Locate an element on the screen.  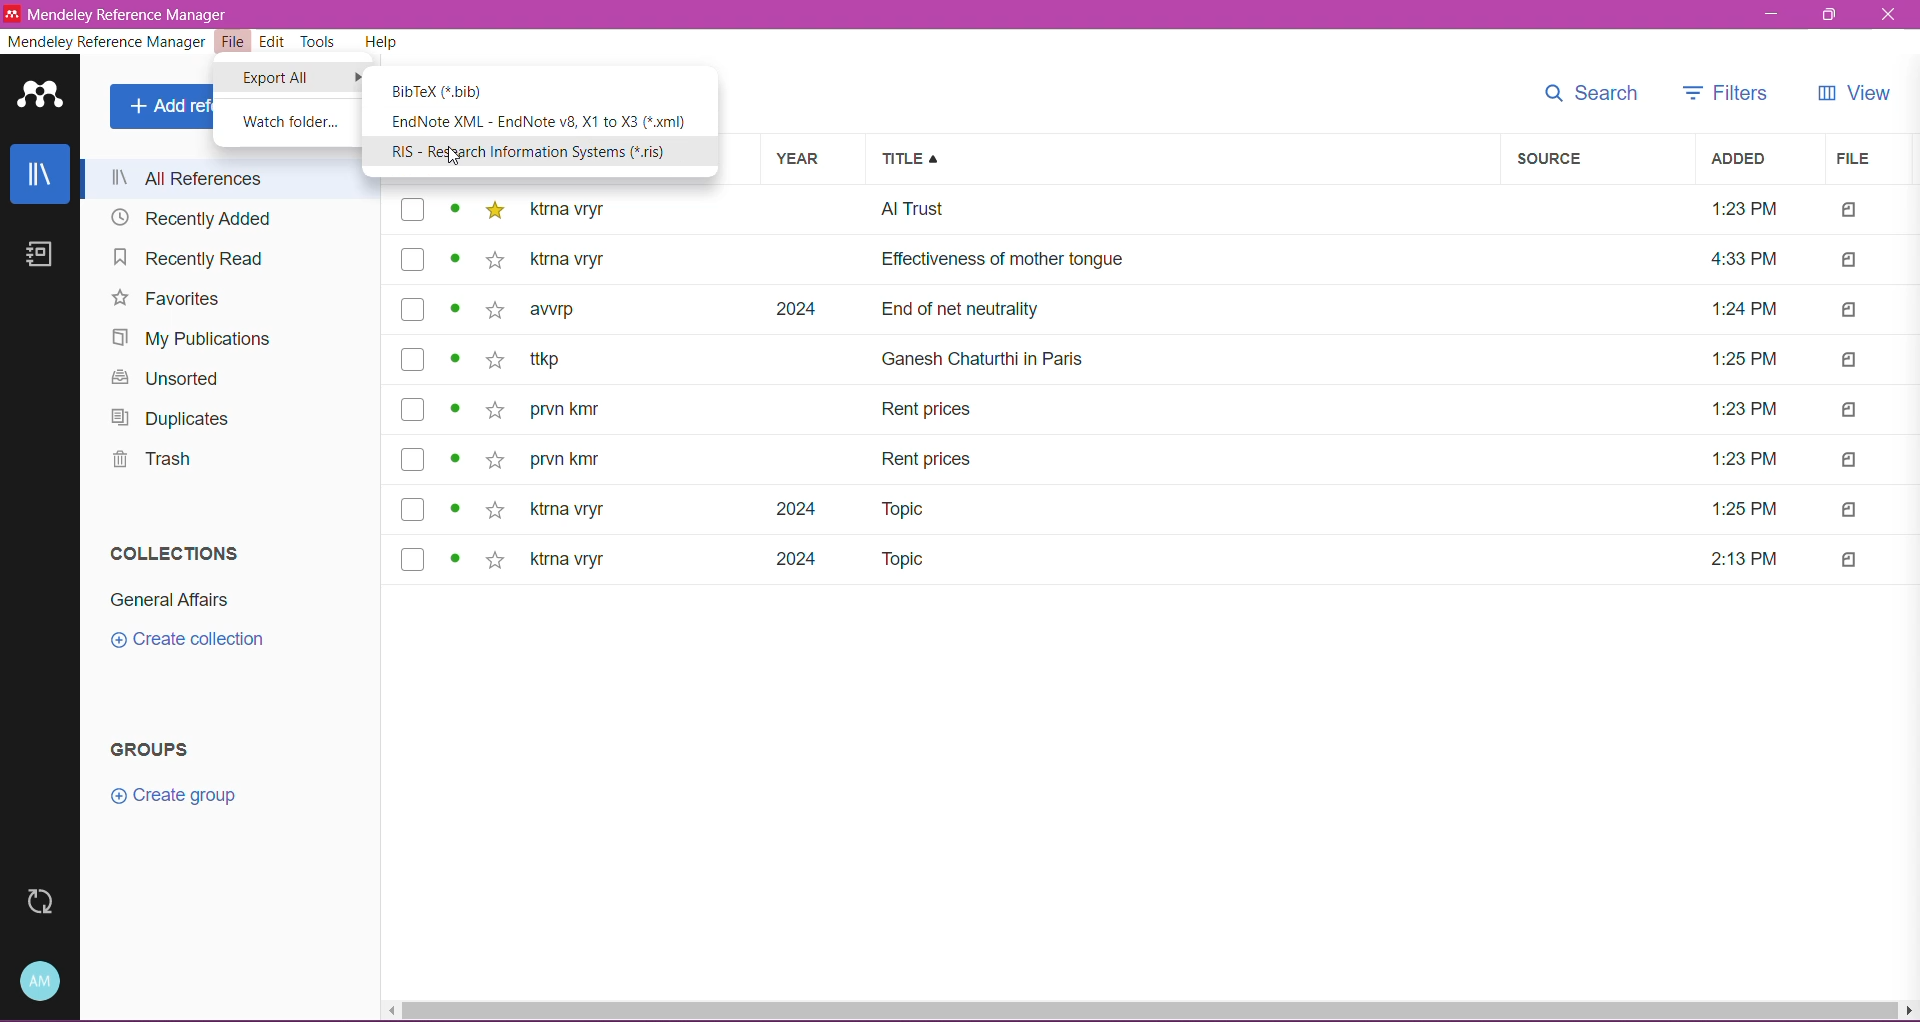
Files Attached is located at coordinates (1868, 383).